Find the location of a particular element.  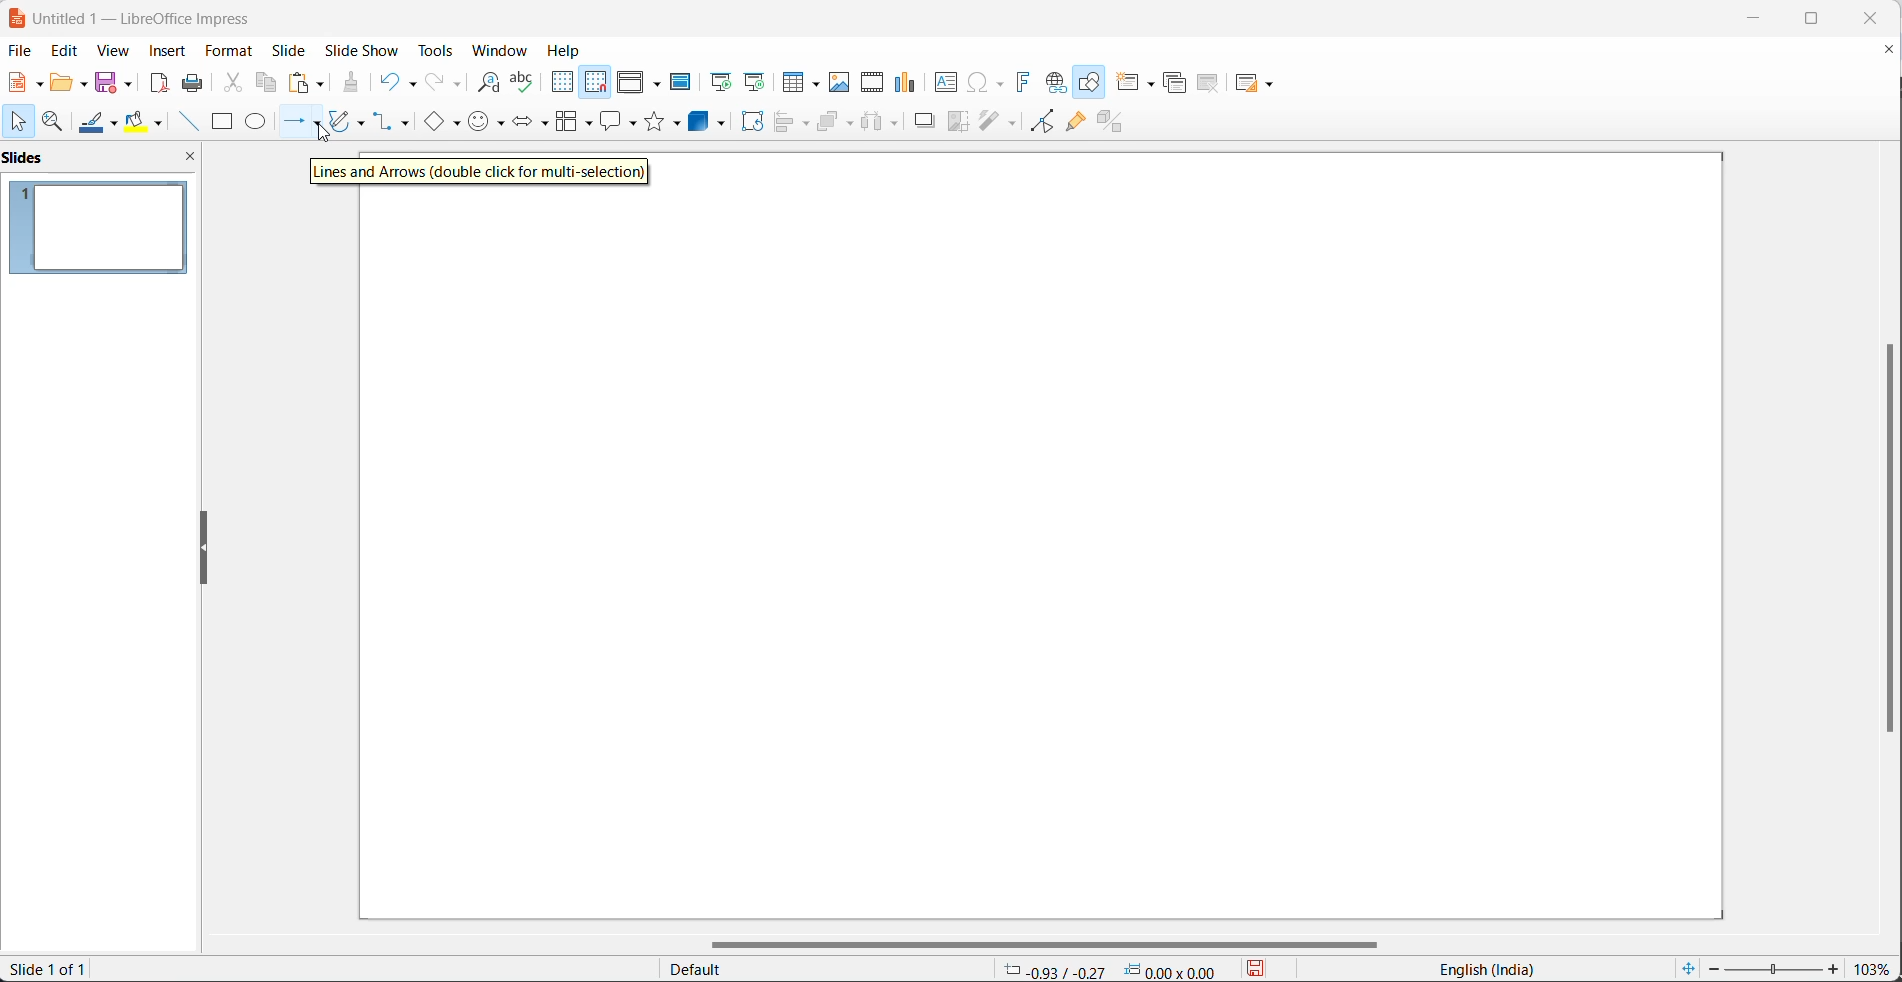

display view is located at coordinates (639, 81).